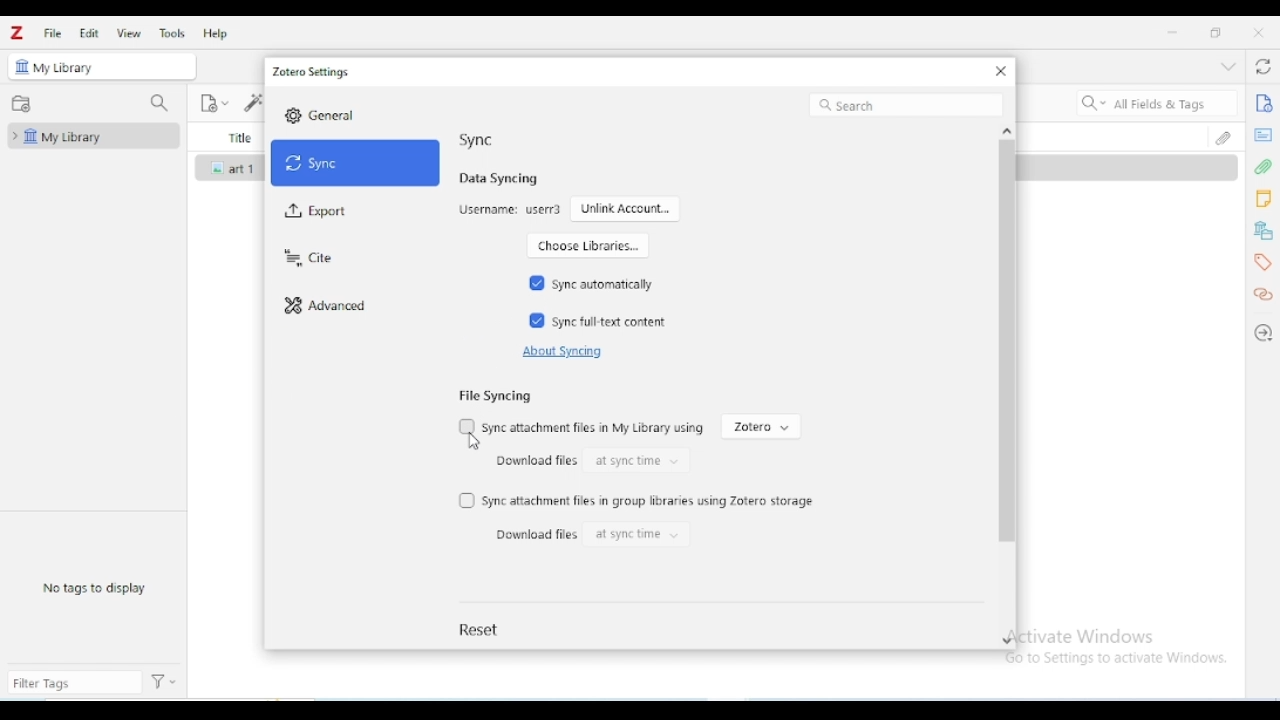  What do you see at coordinates (307, 259) in the screenshot?
I see `cite` at bounding box center [307, 259].